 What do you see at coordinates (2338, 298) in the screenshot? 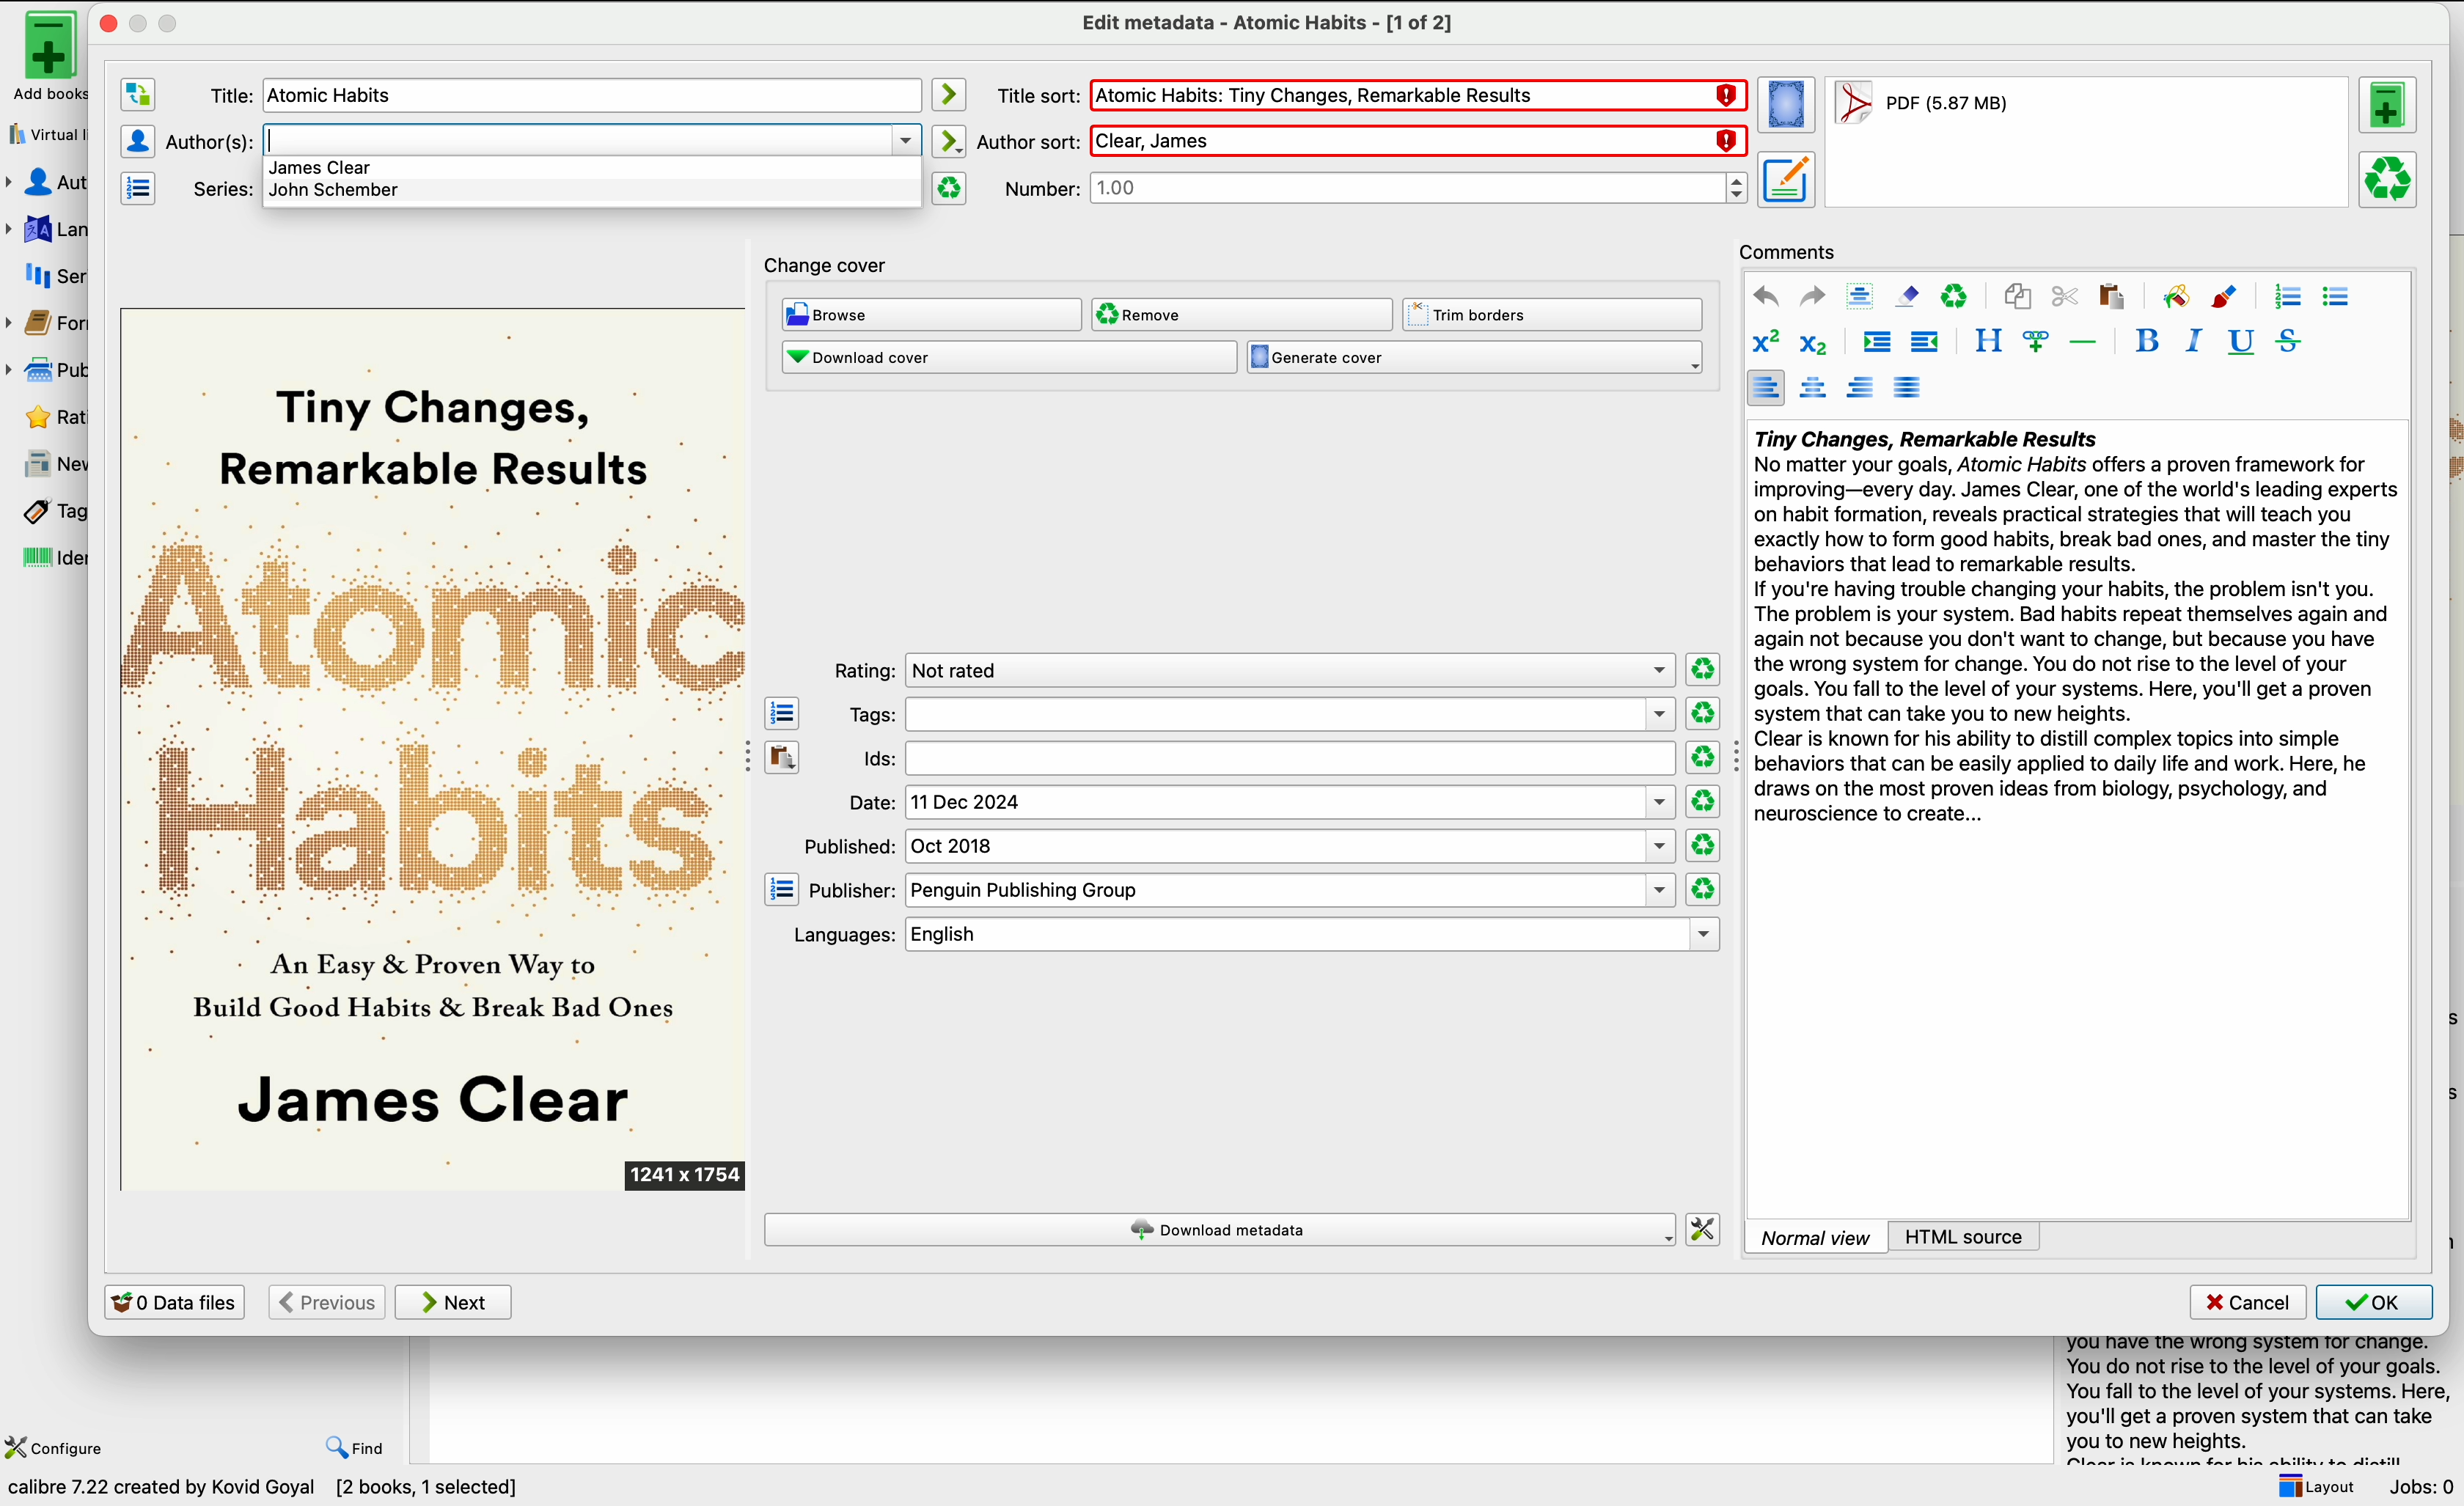
I see `unordered list` at bounding box center [2338, 298].